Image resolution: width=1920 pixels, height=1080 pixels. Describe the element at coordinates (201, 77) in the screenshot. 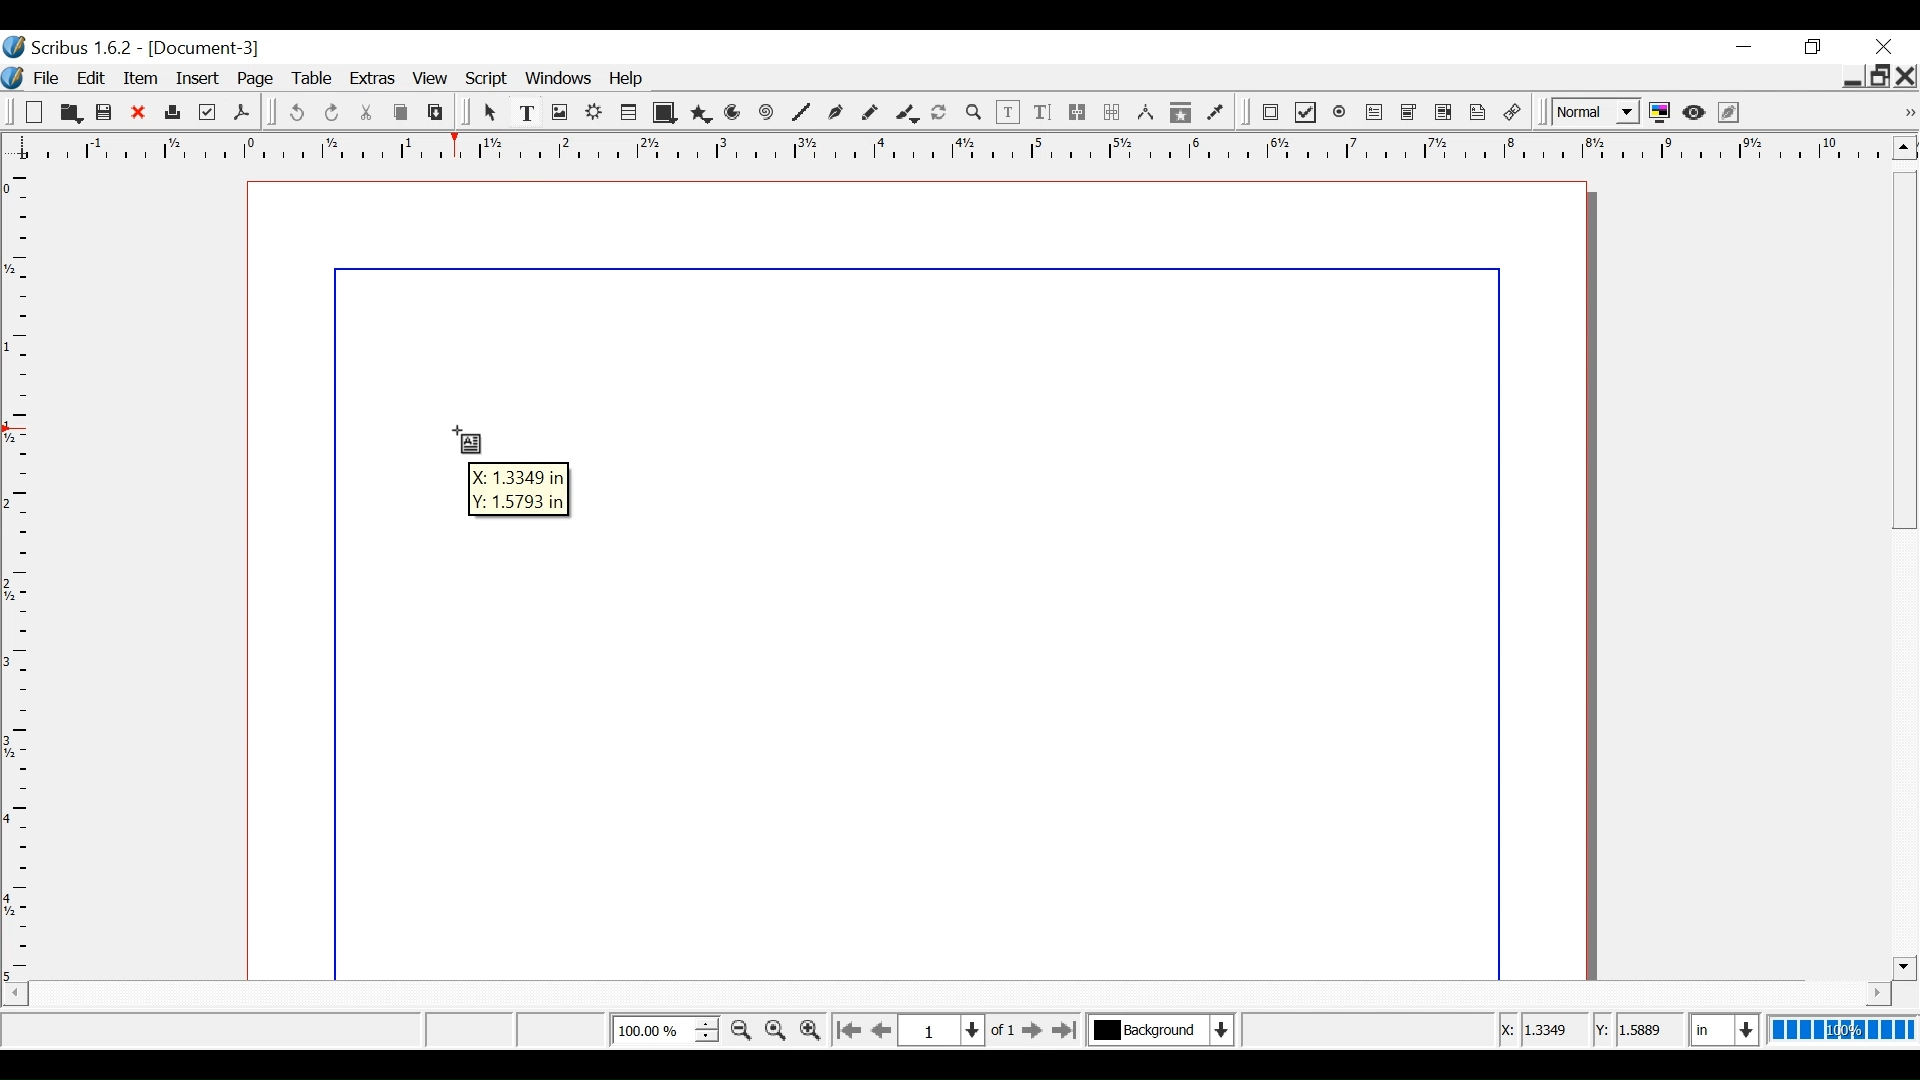

I see `Insert` at that location.